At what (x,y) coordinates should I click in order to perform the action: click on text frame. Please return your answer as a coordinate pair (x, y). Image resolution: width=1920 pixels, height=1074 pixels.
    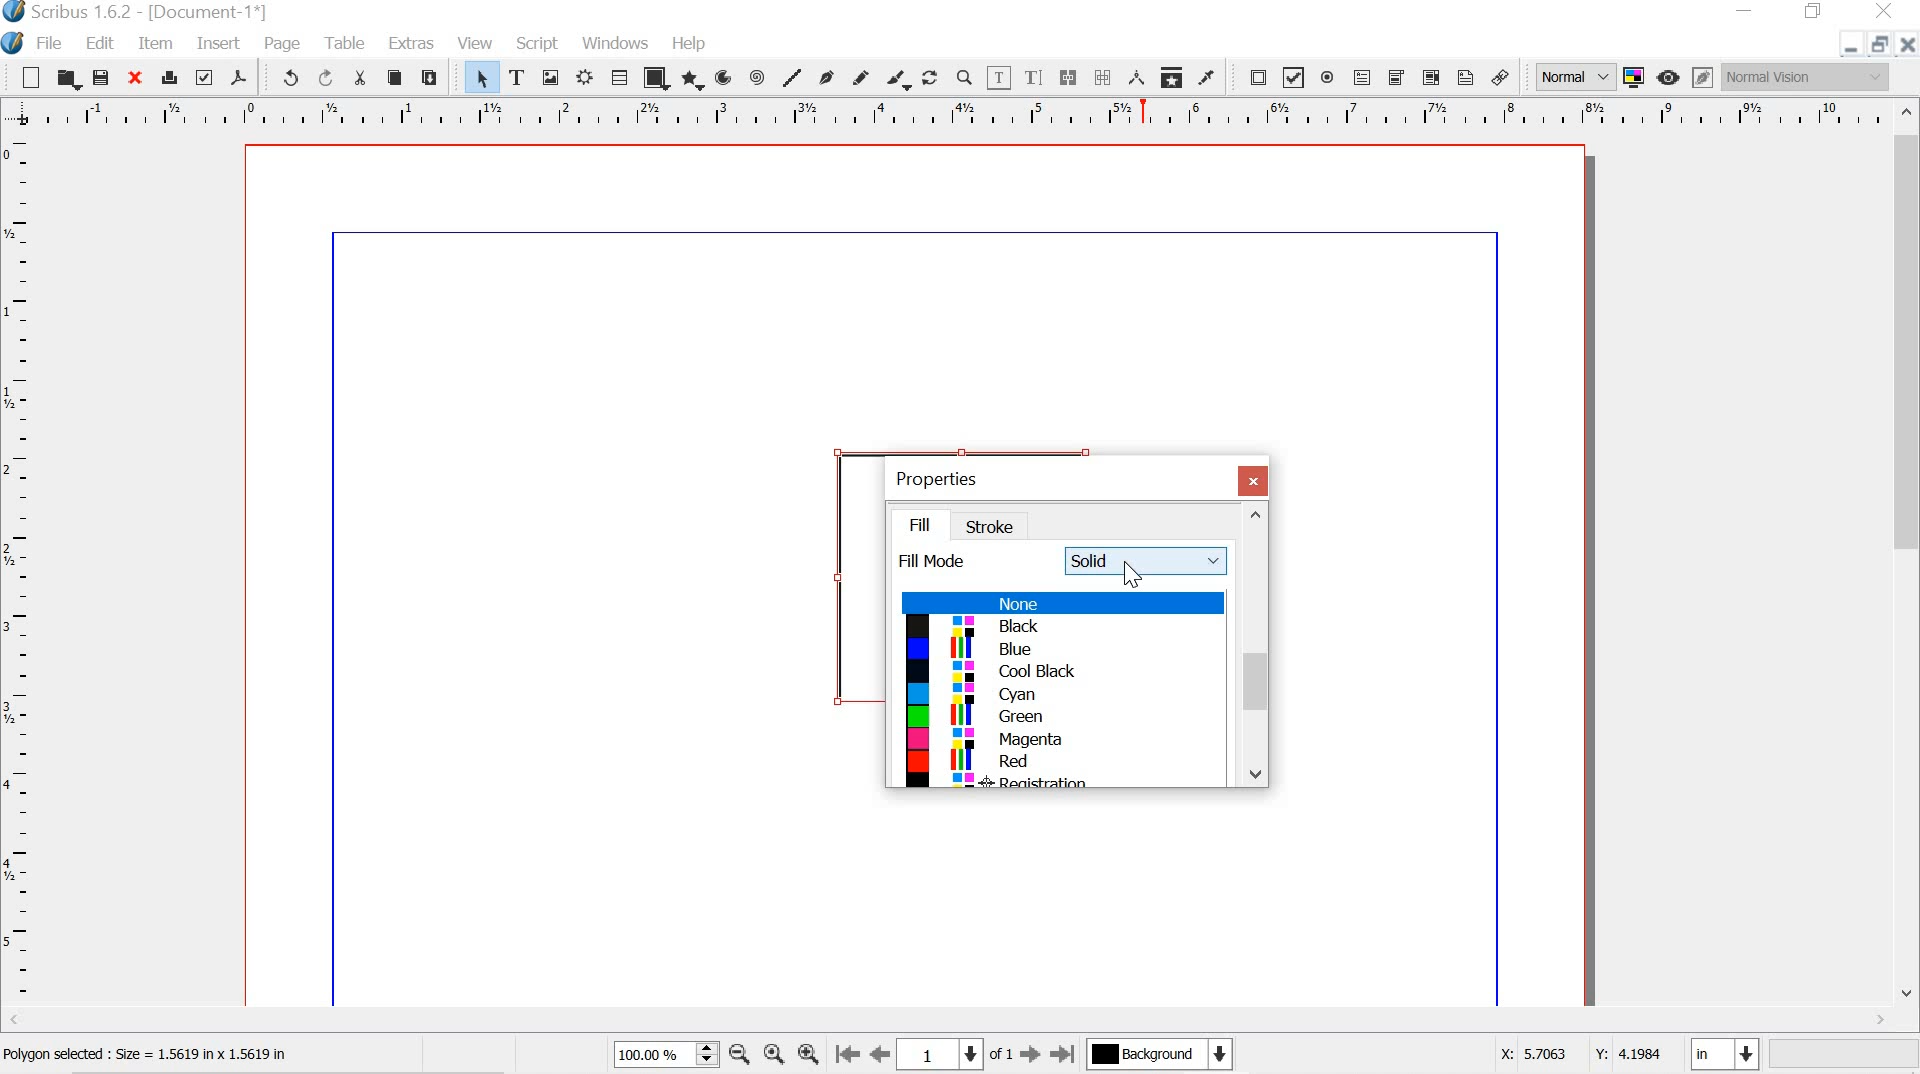
    Looking at the image, I should click on (517, 75).